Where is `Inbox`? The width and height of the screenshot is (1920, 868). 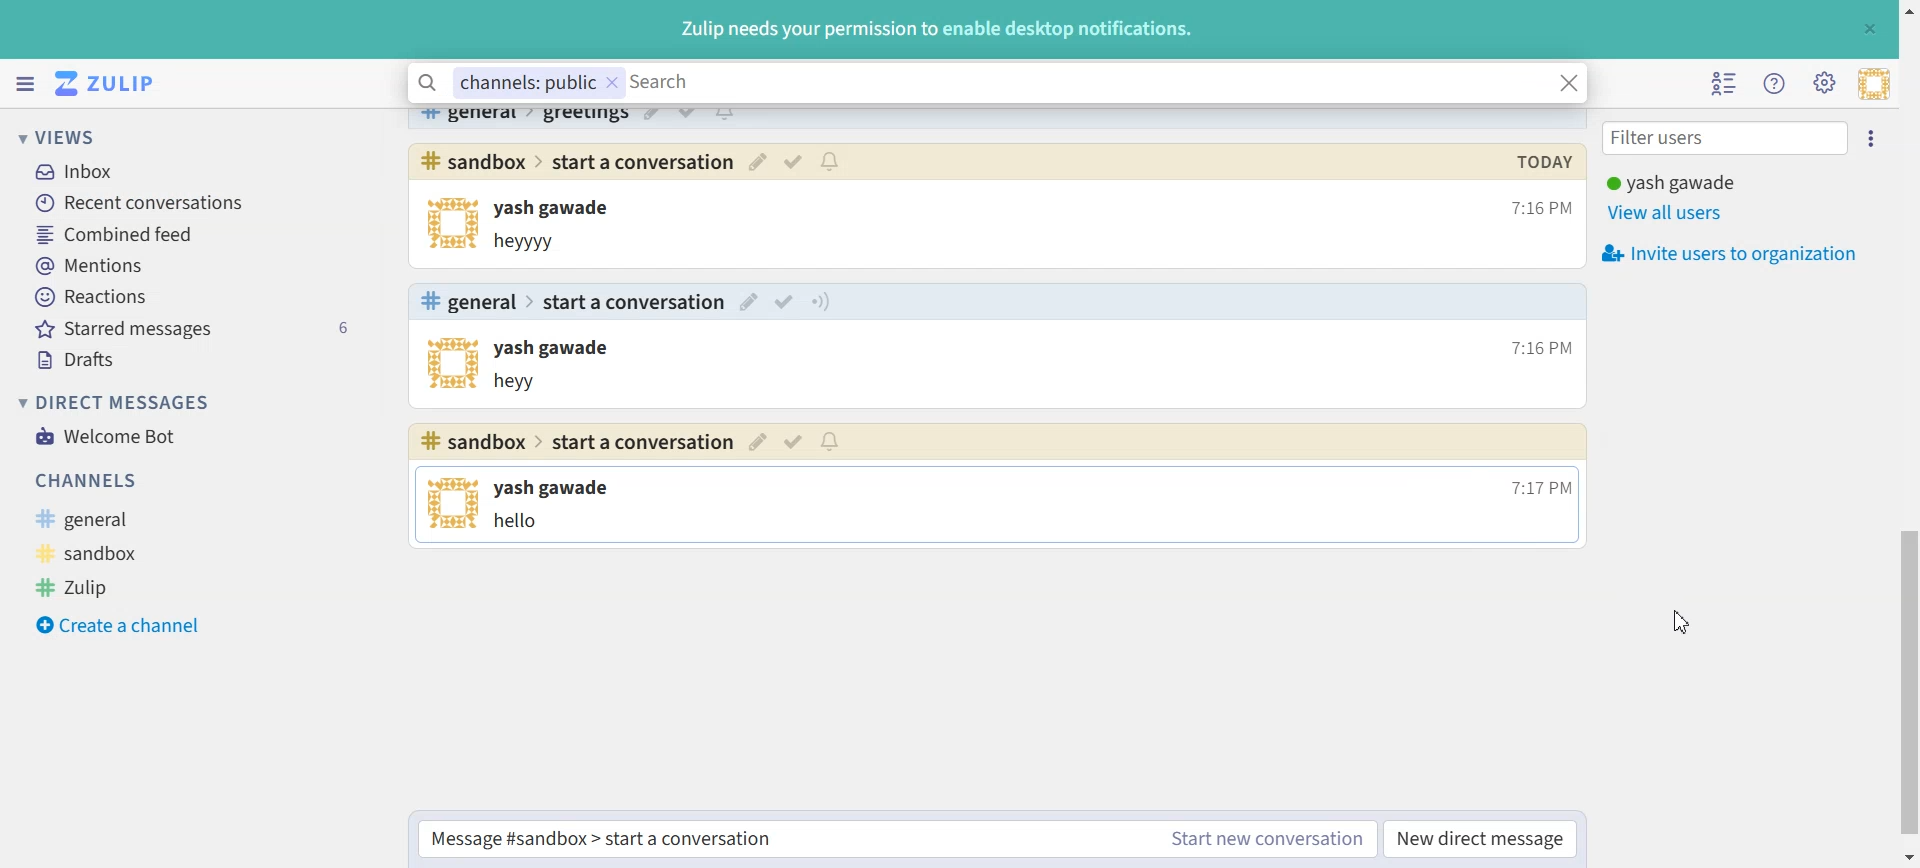 Inbox is located at coordinates (190, 169).